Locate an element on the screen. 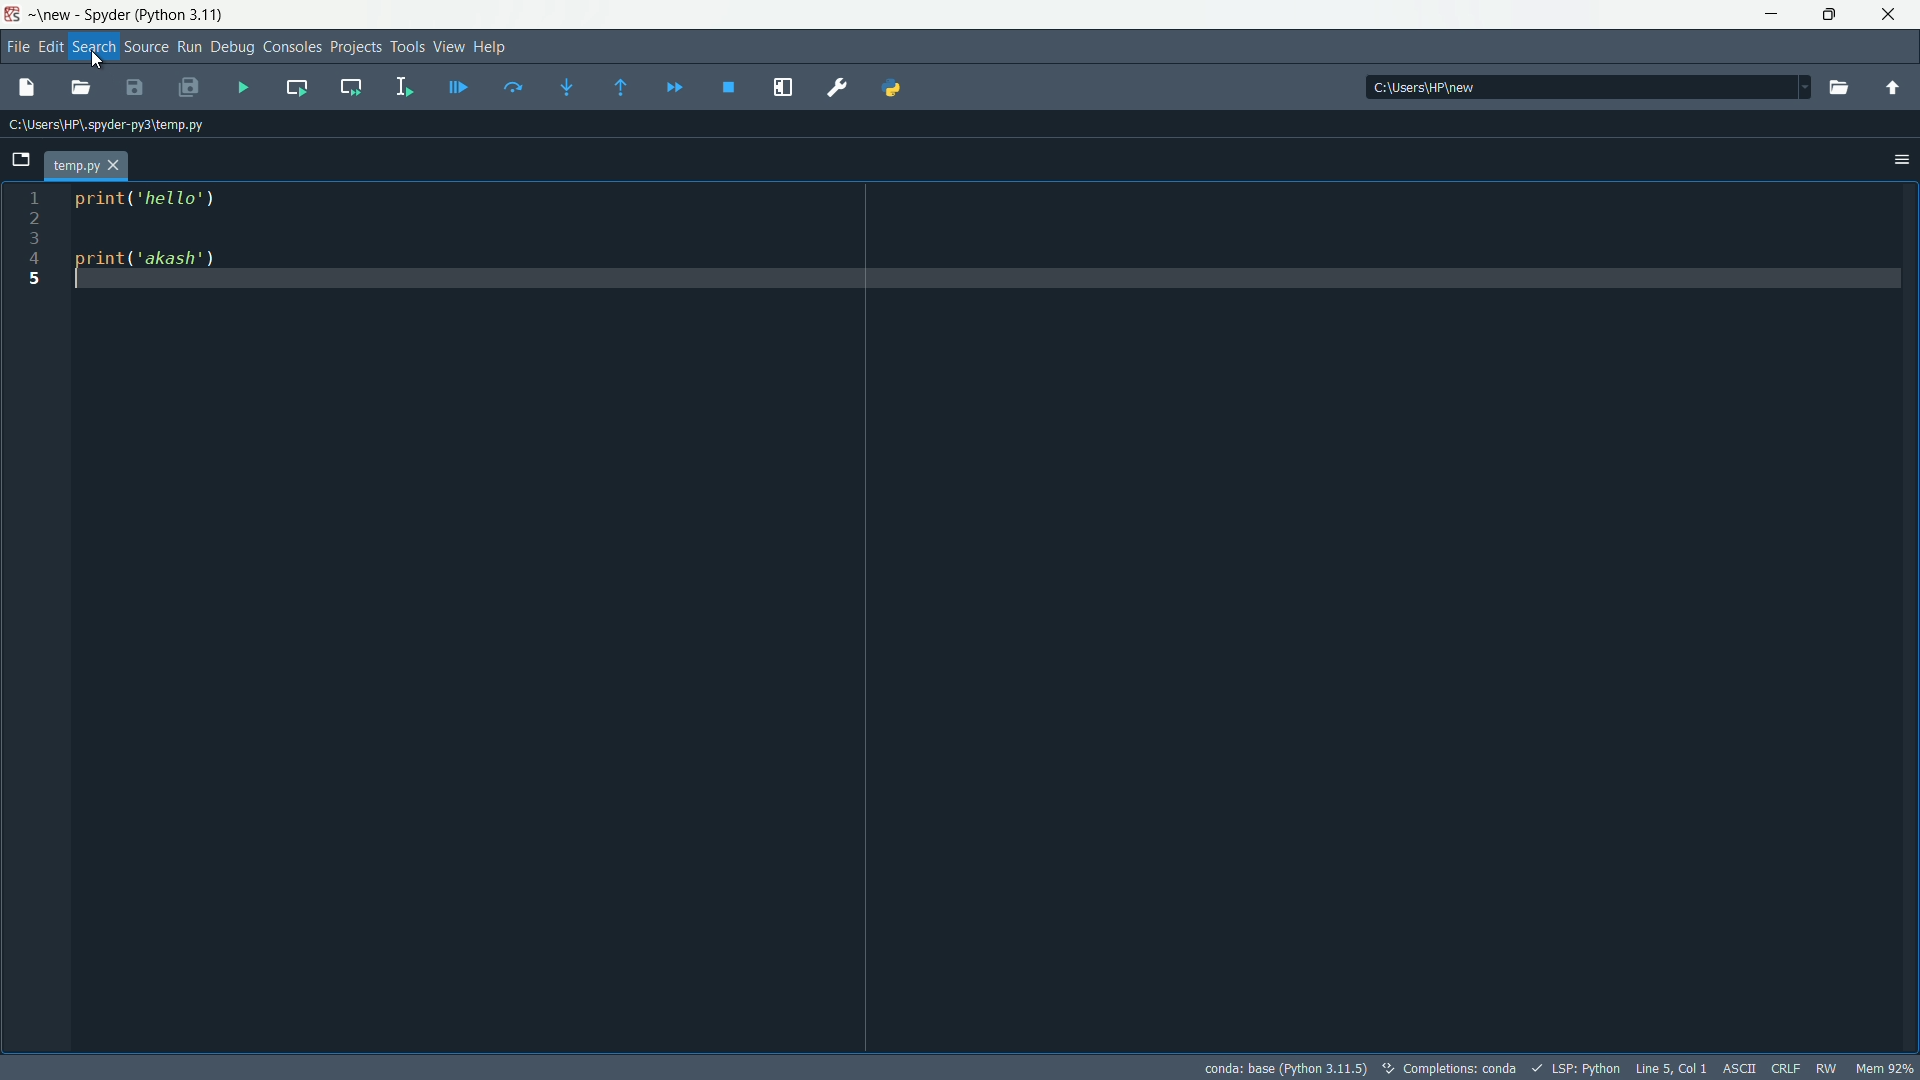 Image resolution: width=1920 pixels, height=1080 pixels. app name is located at coordinates (106, 16).